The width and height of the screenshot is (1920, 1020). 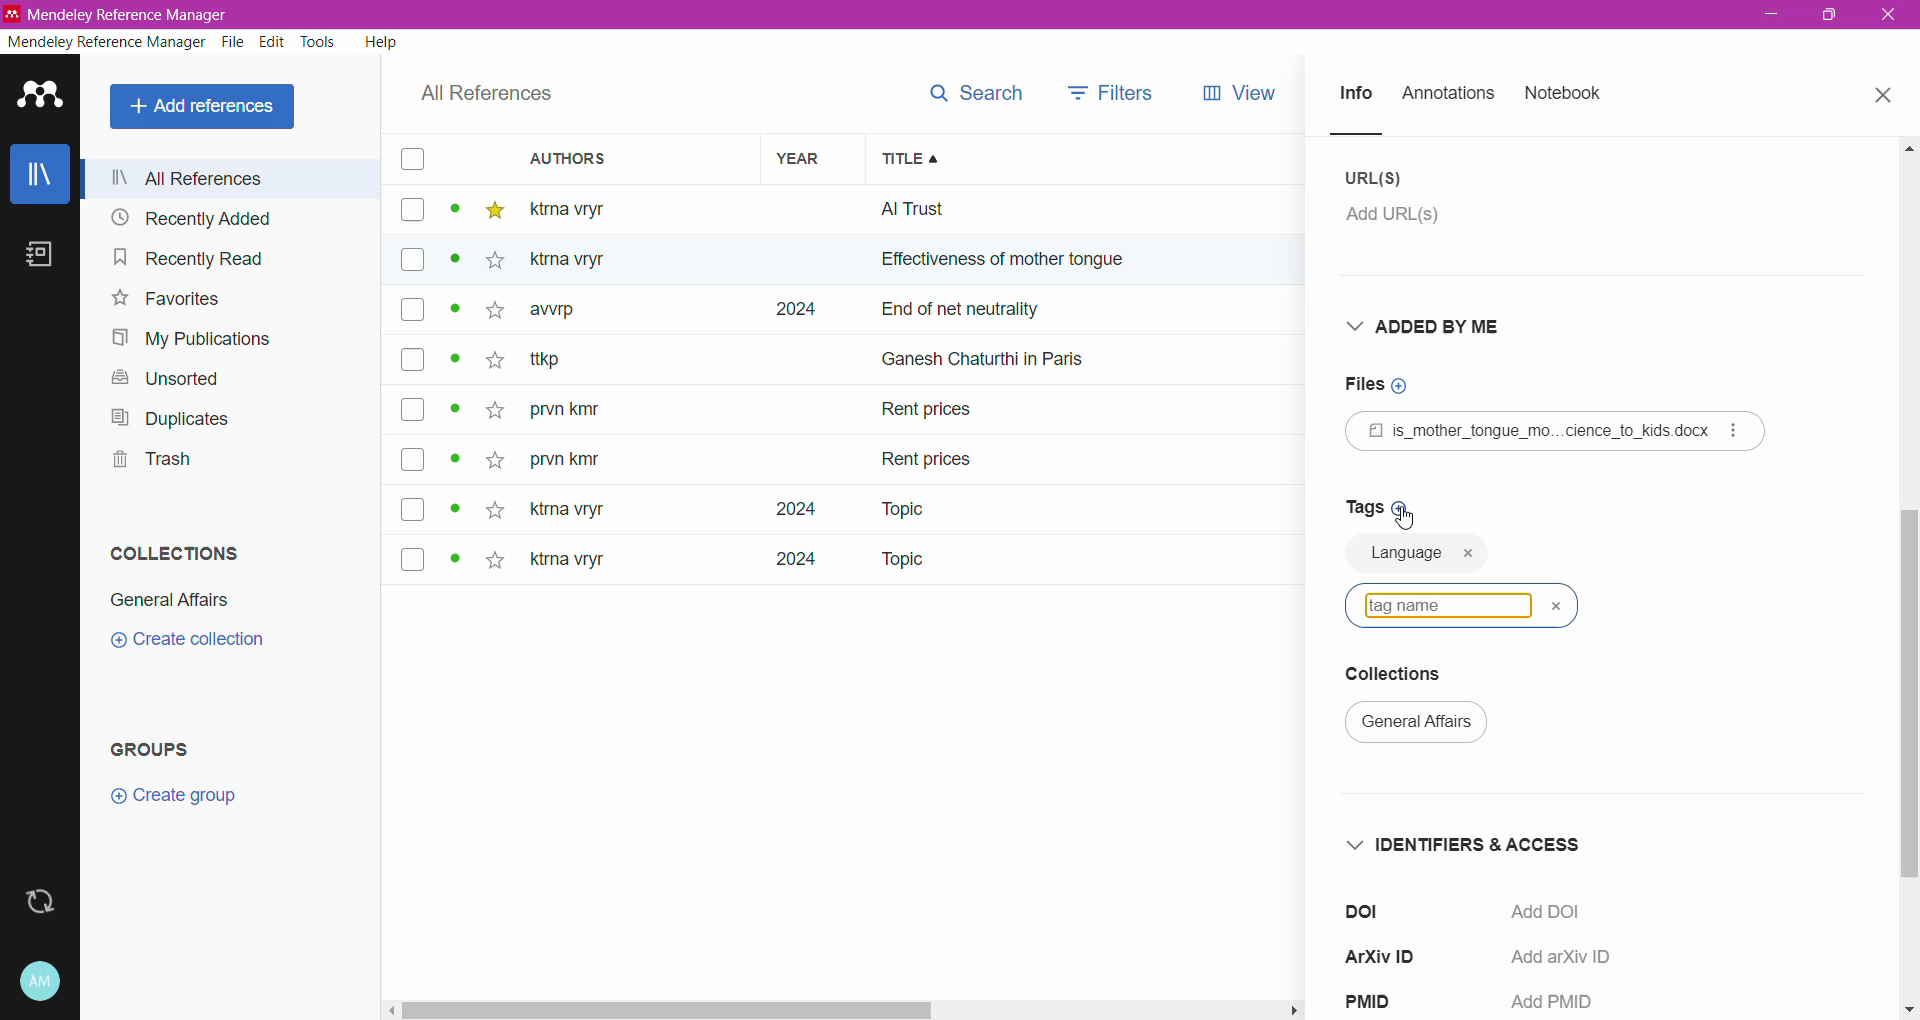 I want to click on PMID, so click(x=1382, y=1003).